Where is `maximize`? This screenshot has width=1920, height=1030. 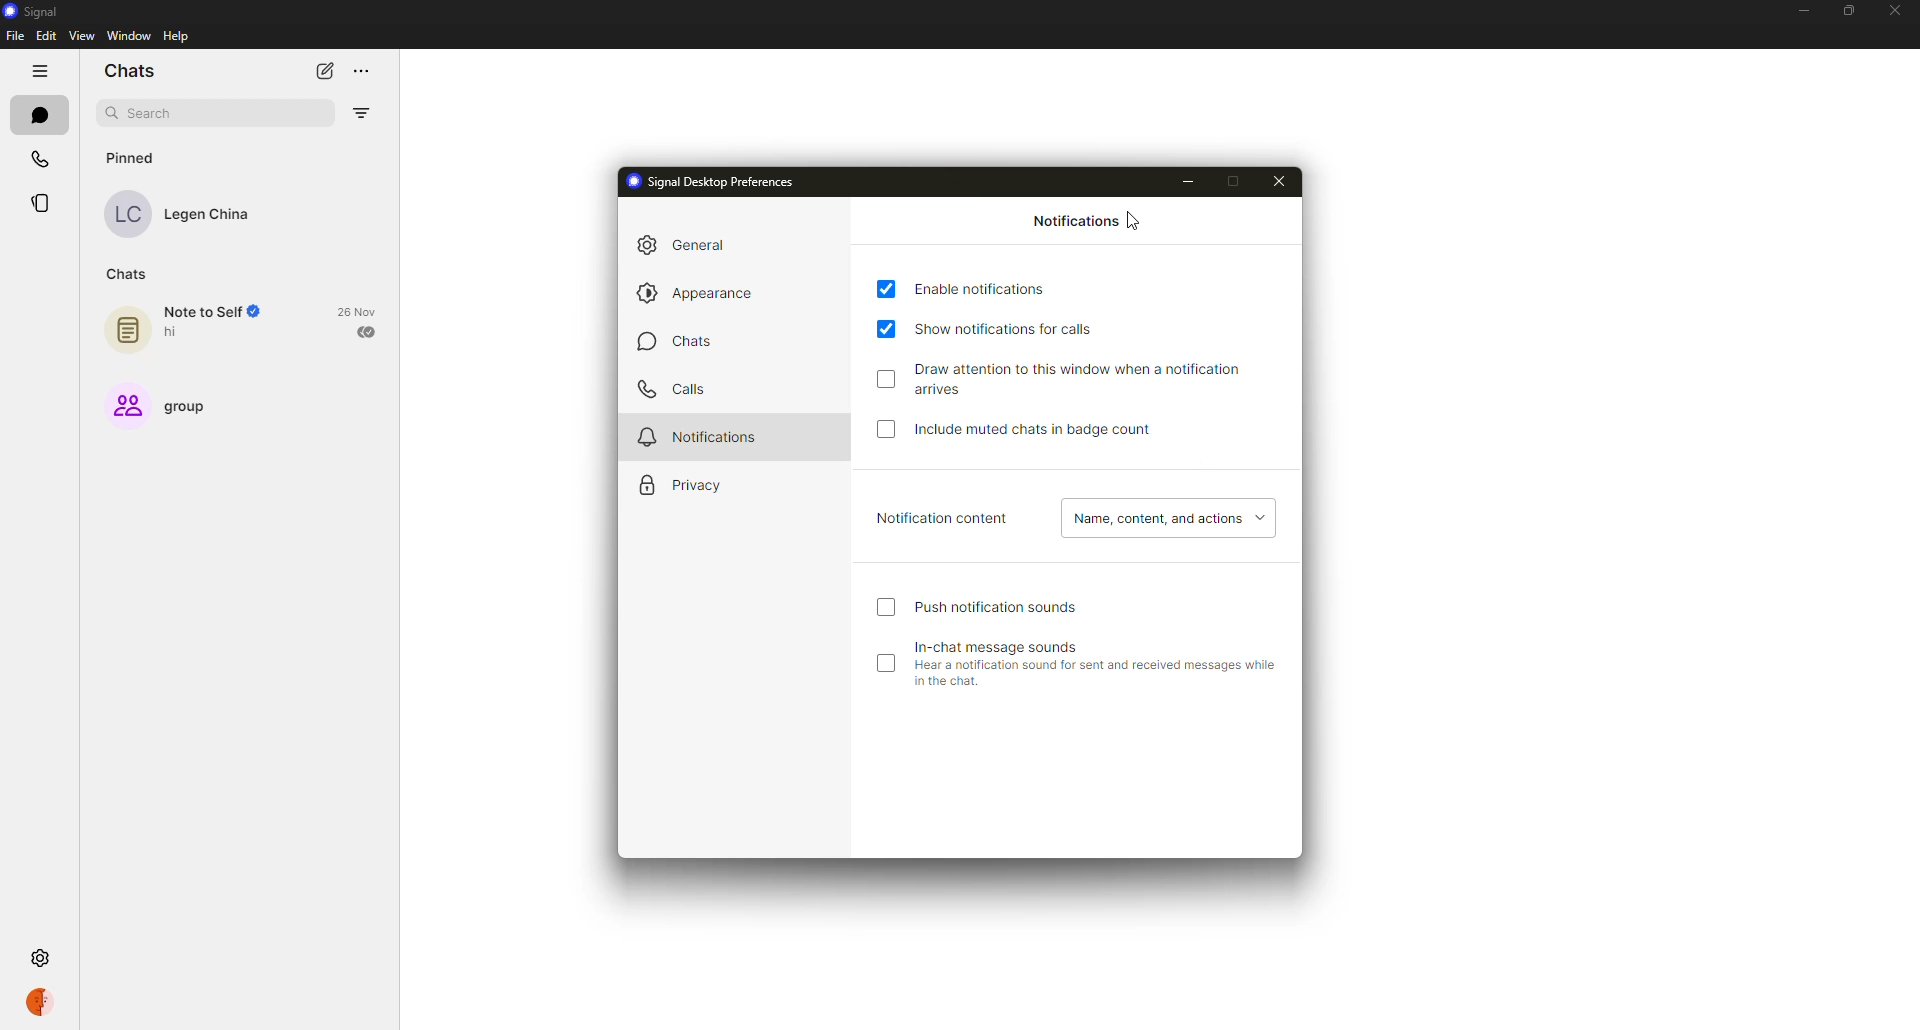 maximize is located at coordinates (1849, 10).